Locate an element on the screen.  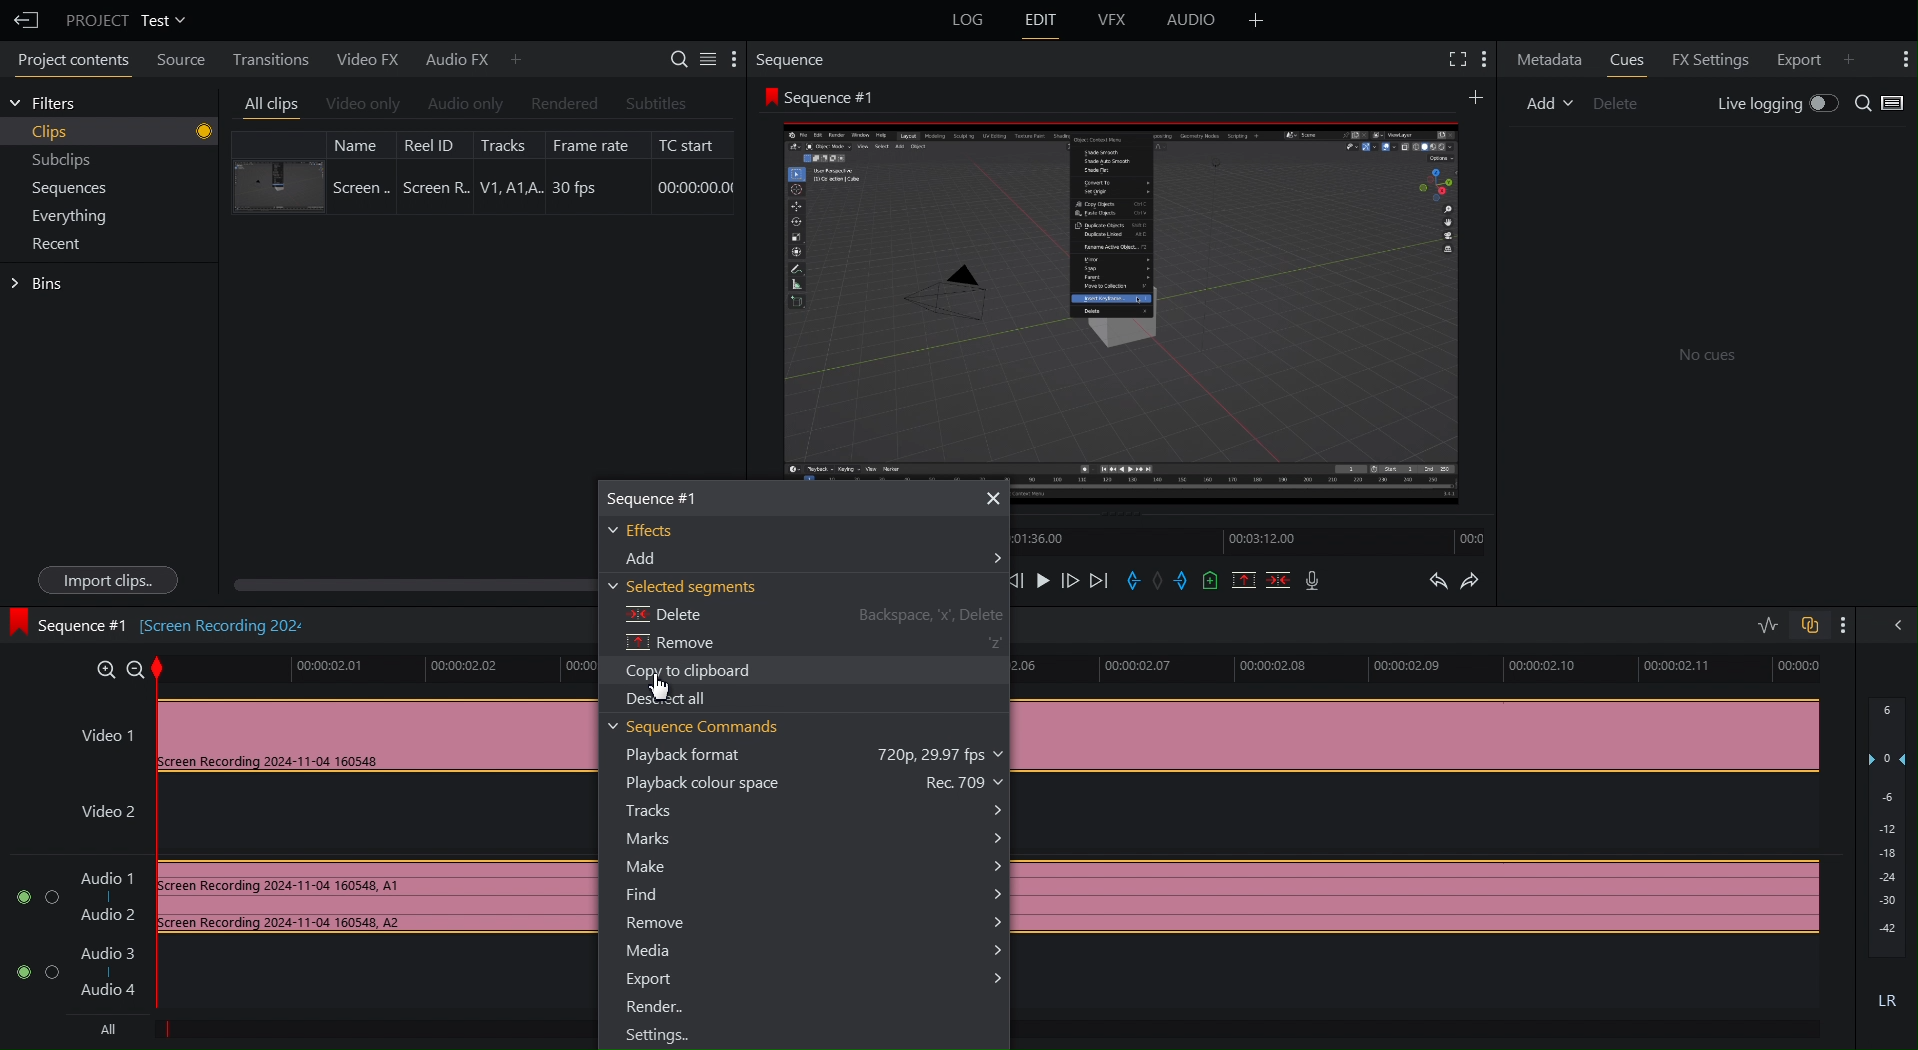
Zoom is located at coordinates (119, 668).